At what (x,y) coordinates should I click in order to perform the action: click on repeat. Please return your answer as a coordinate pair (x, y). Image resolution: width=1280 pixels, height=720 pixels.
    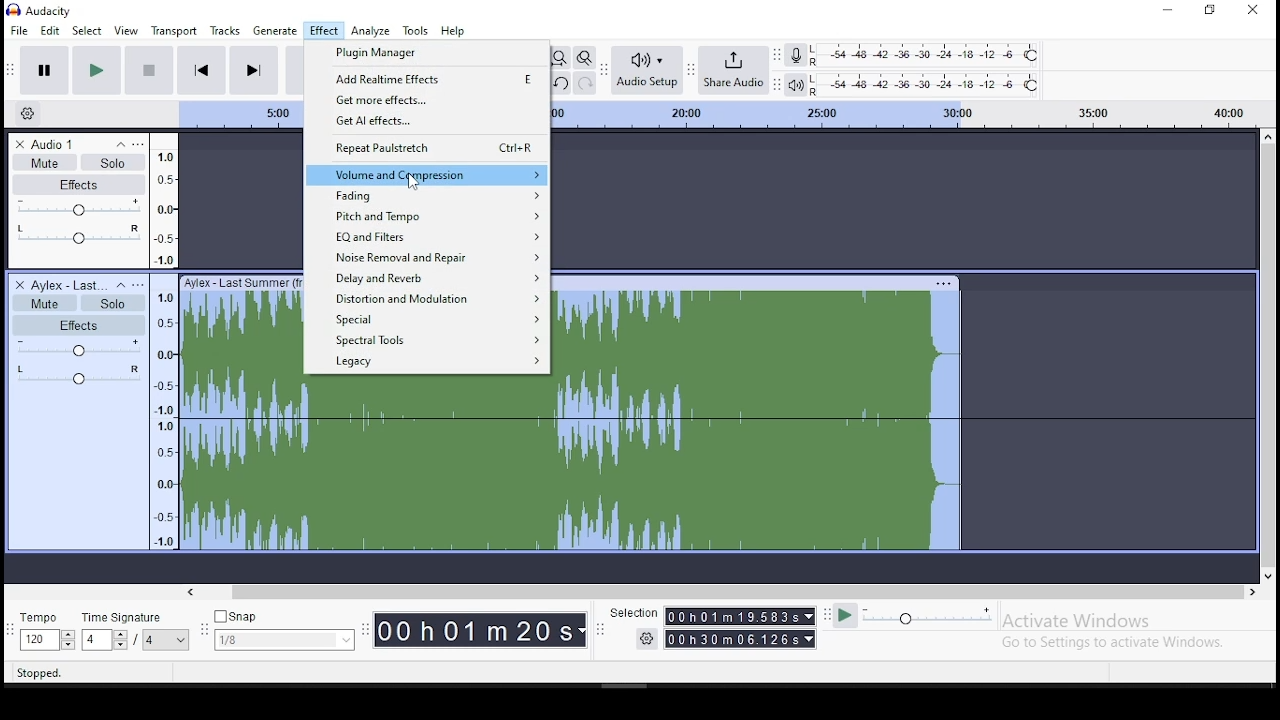
    Looking at the image, I should click on (426, 150).